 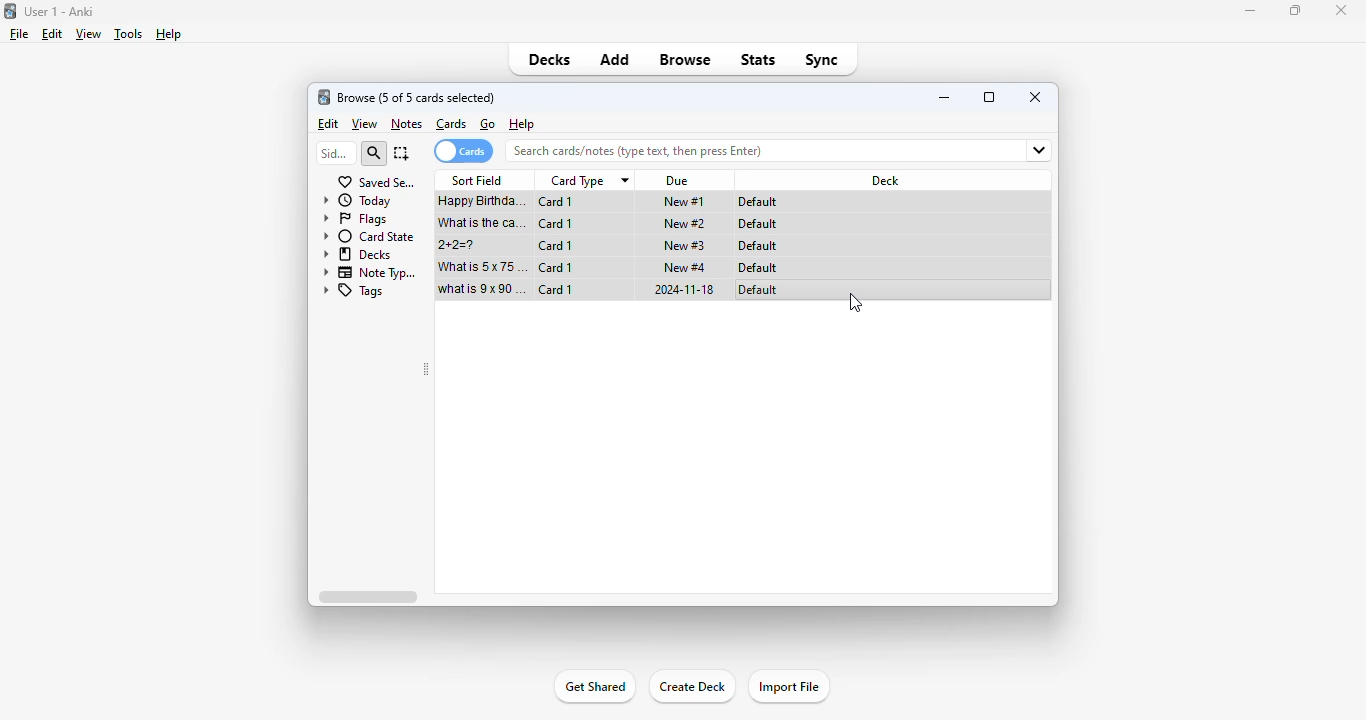 What do you see at coordinates (377, 182) in the screenshot?
I see `saved searches` at bounding box center [377, 182].